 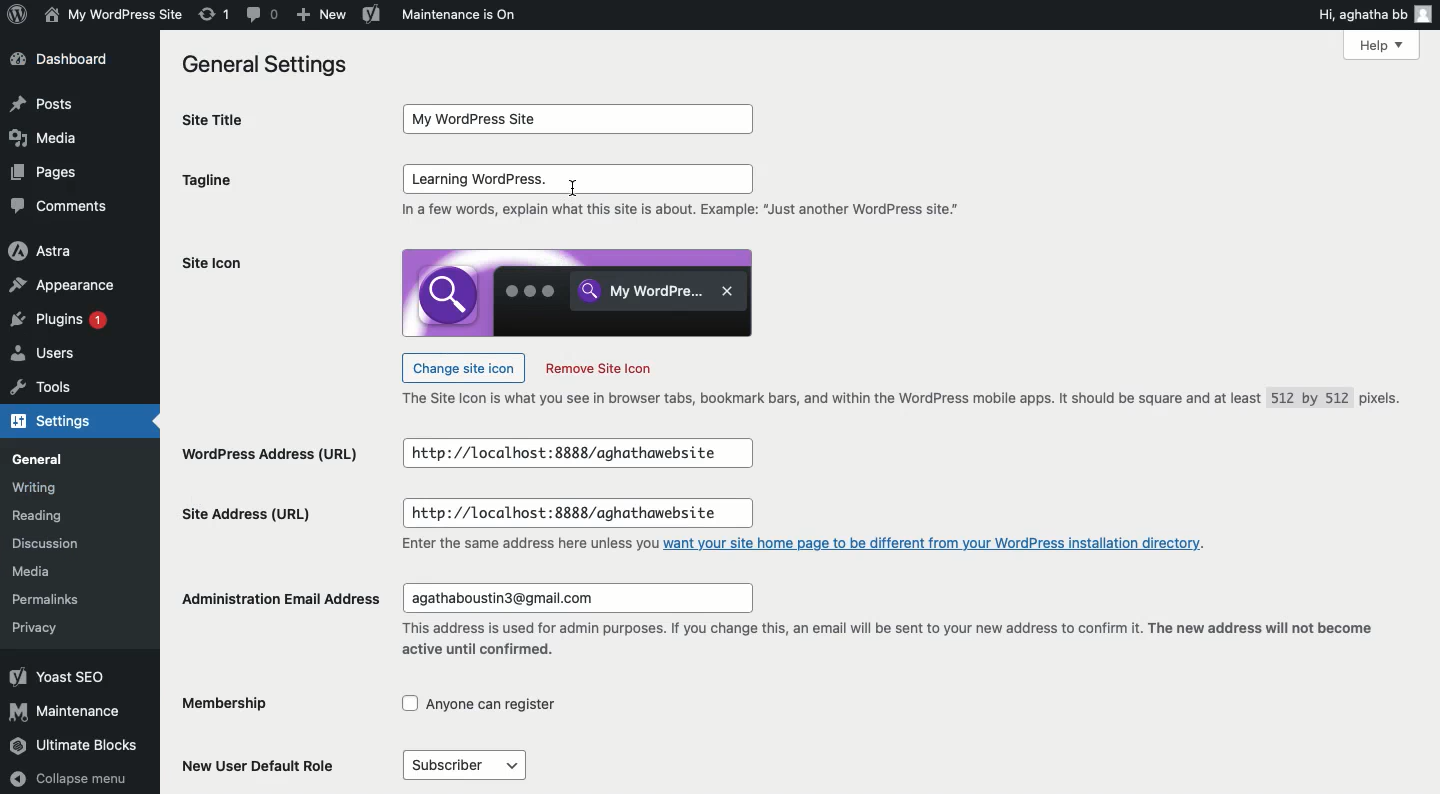 I want to click on Privacy, so click(x=34, y=627).